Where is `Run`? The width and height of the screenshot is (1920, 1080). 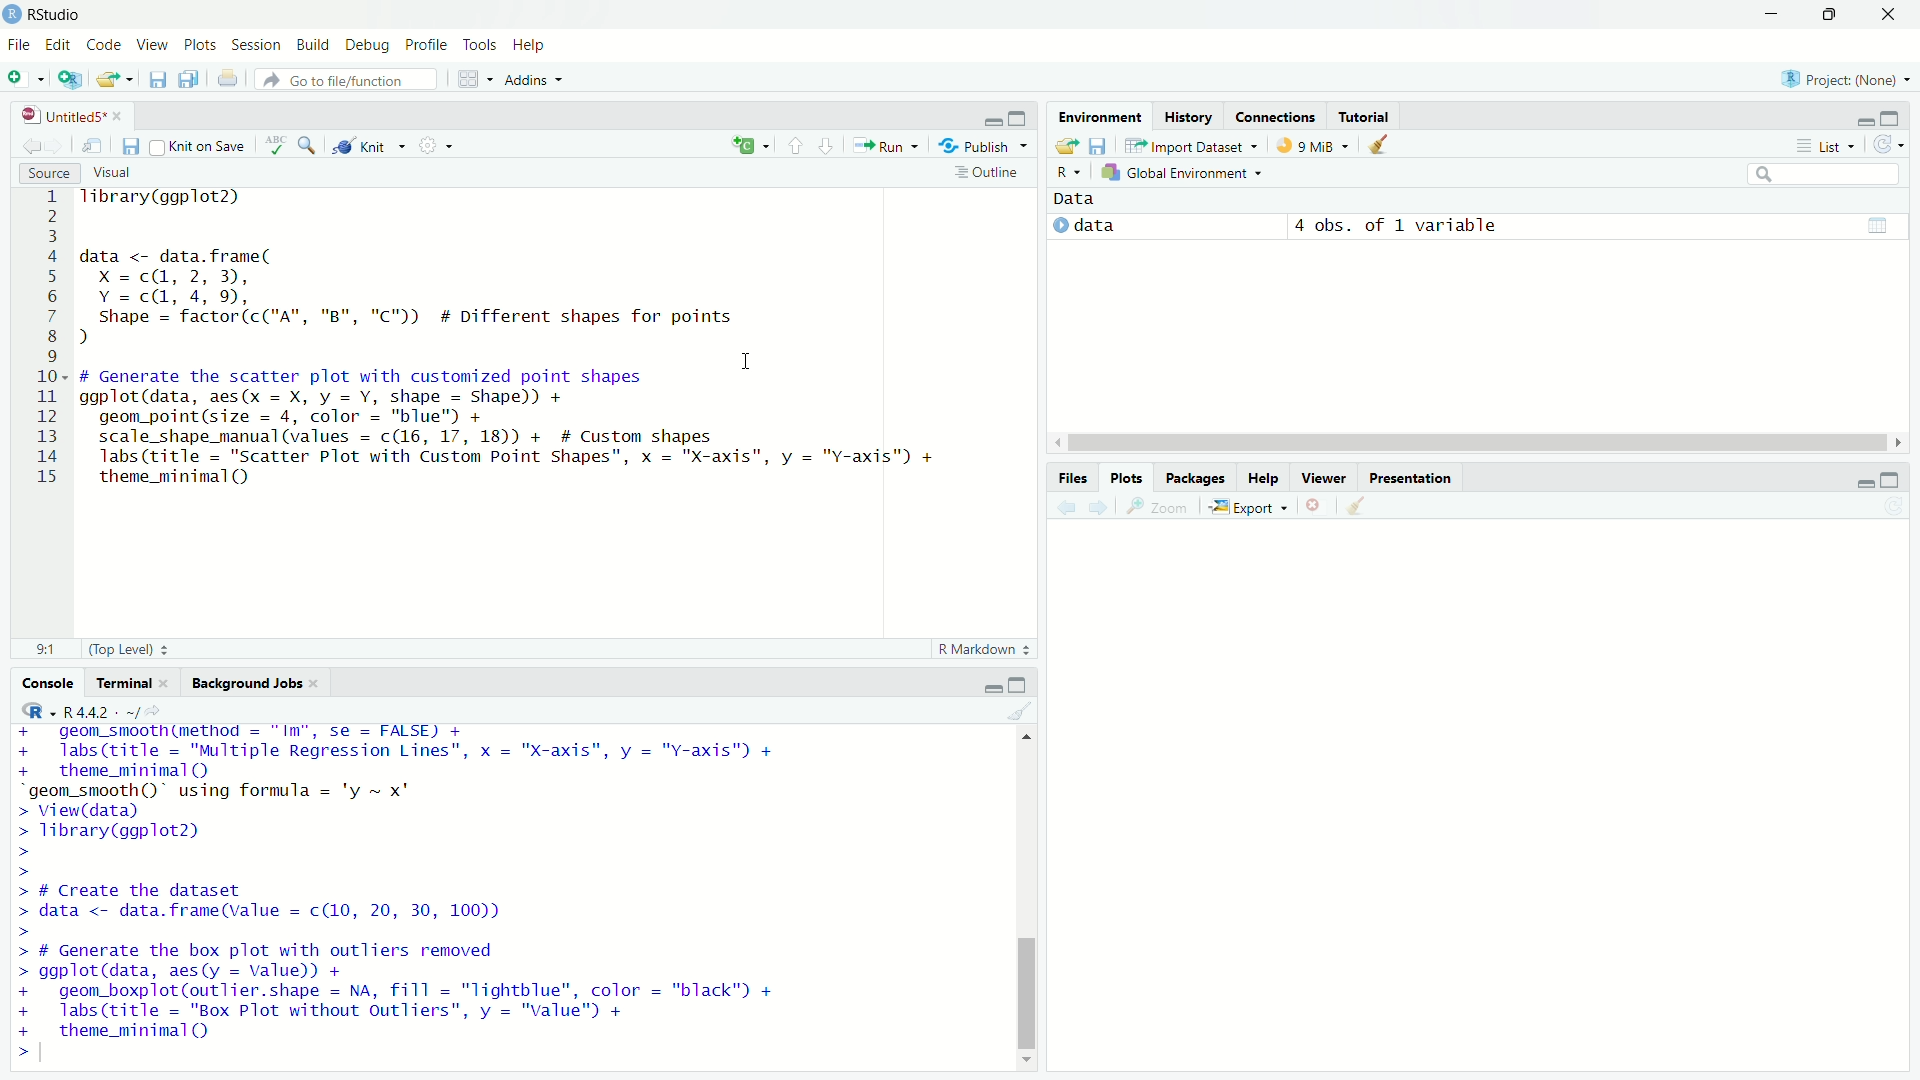
Run is located at coordinates (886, 146).